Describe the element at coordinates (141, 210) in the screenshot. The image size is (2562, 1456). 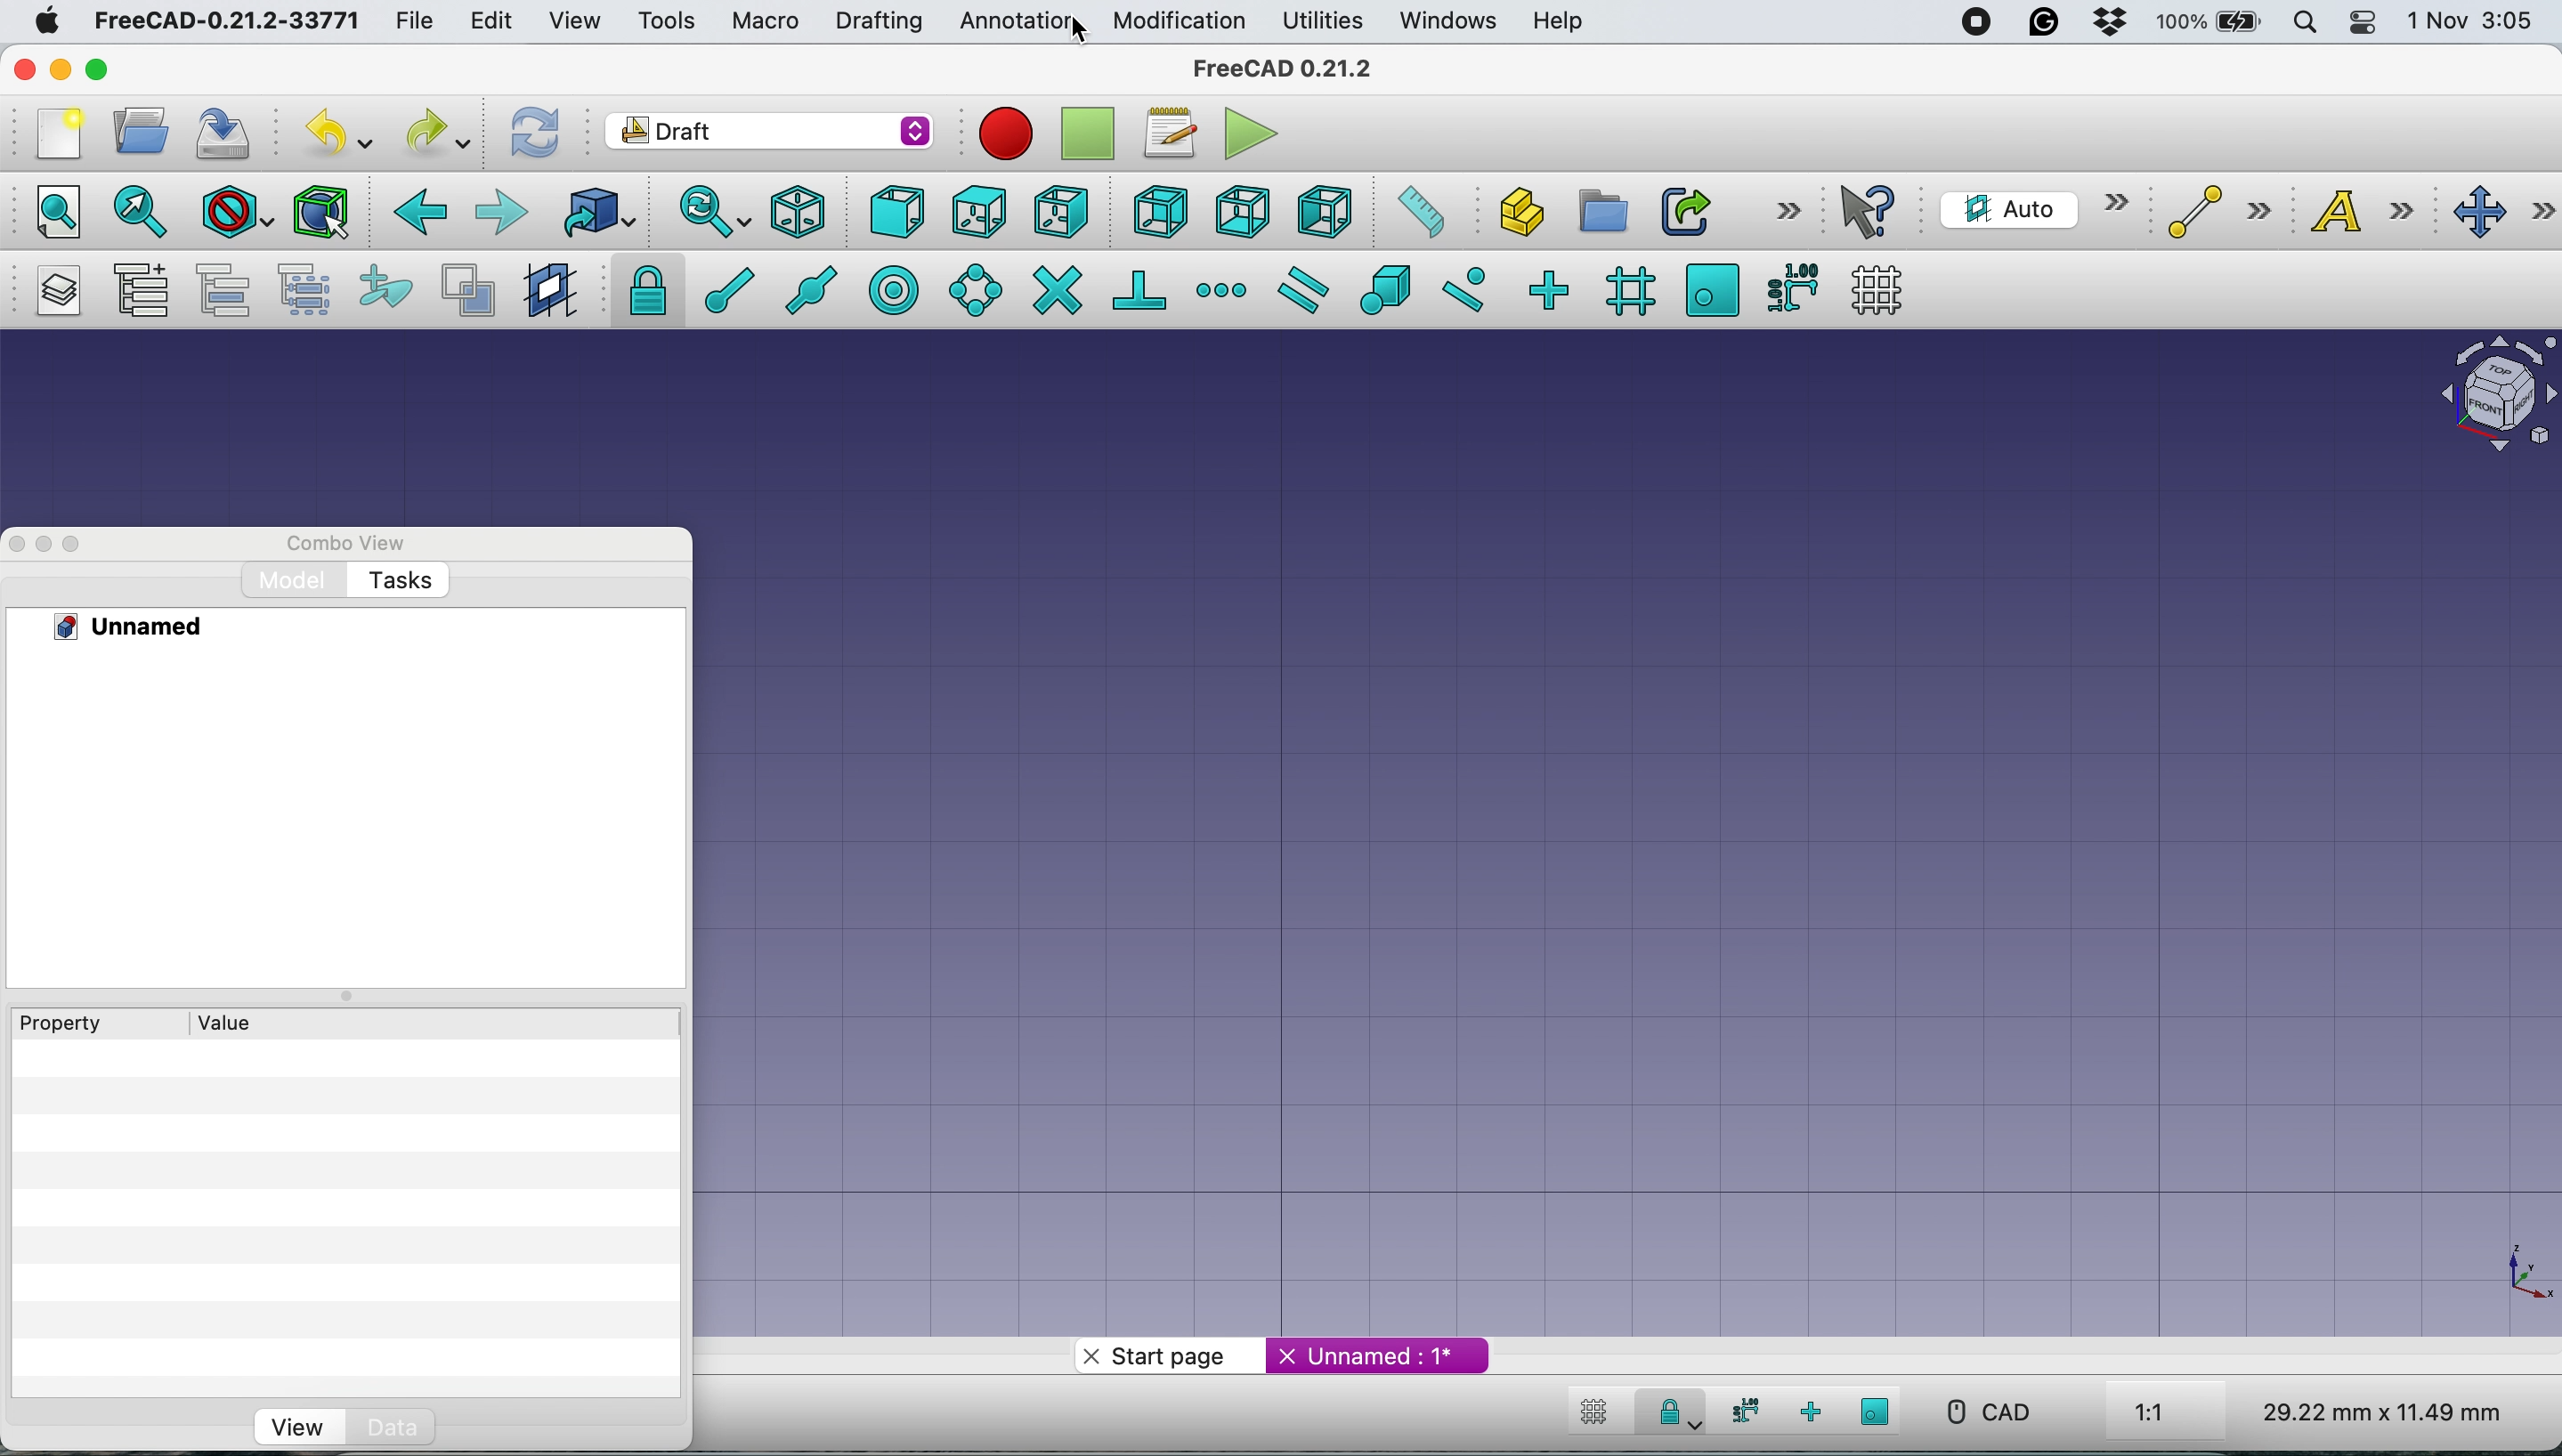
I see `fit selection` at that location.